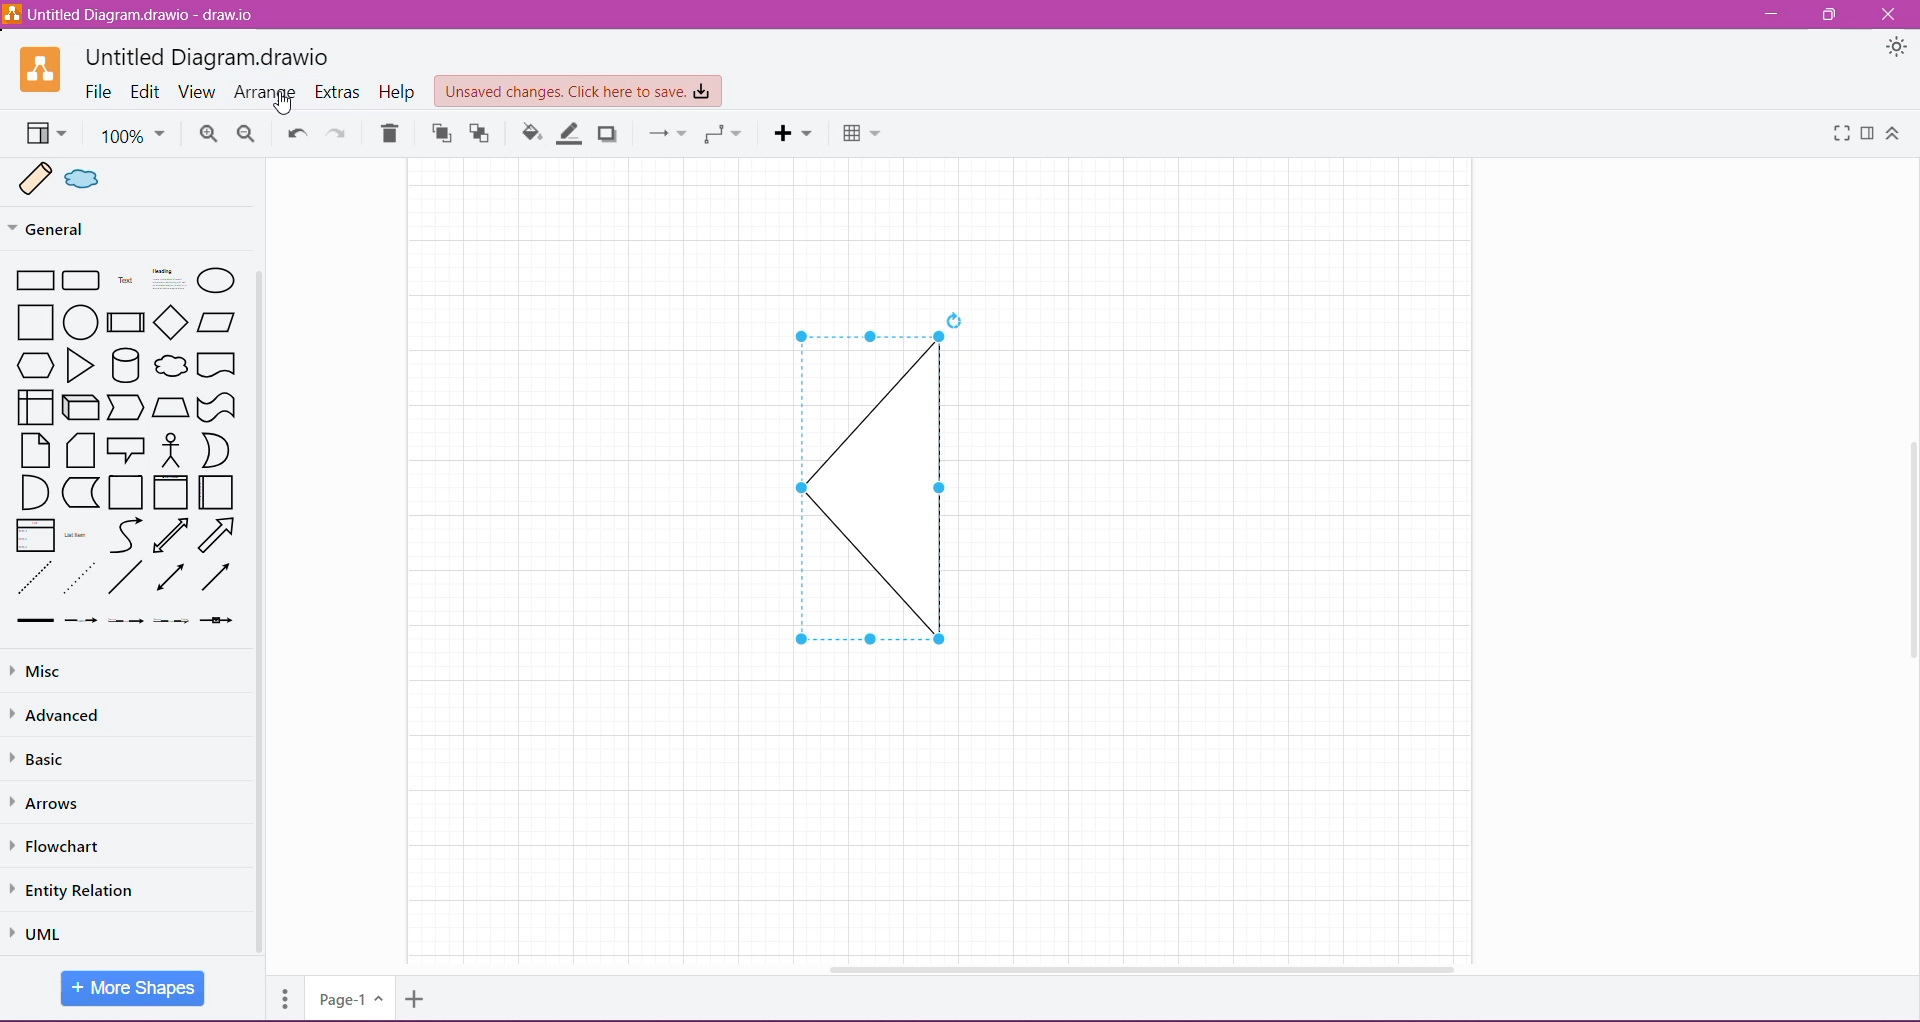 This screenshot has height=1022, width=1920. What do you see at coordinates (1867, 134) in the screenshot?
I see `Format` at bounding box center [1867, 134].